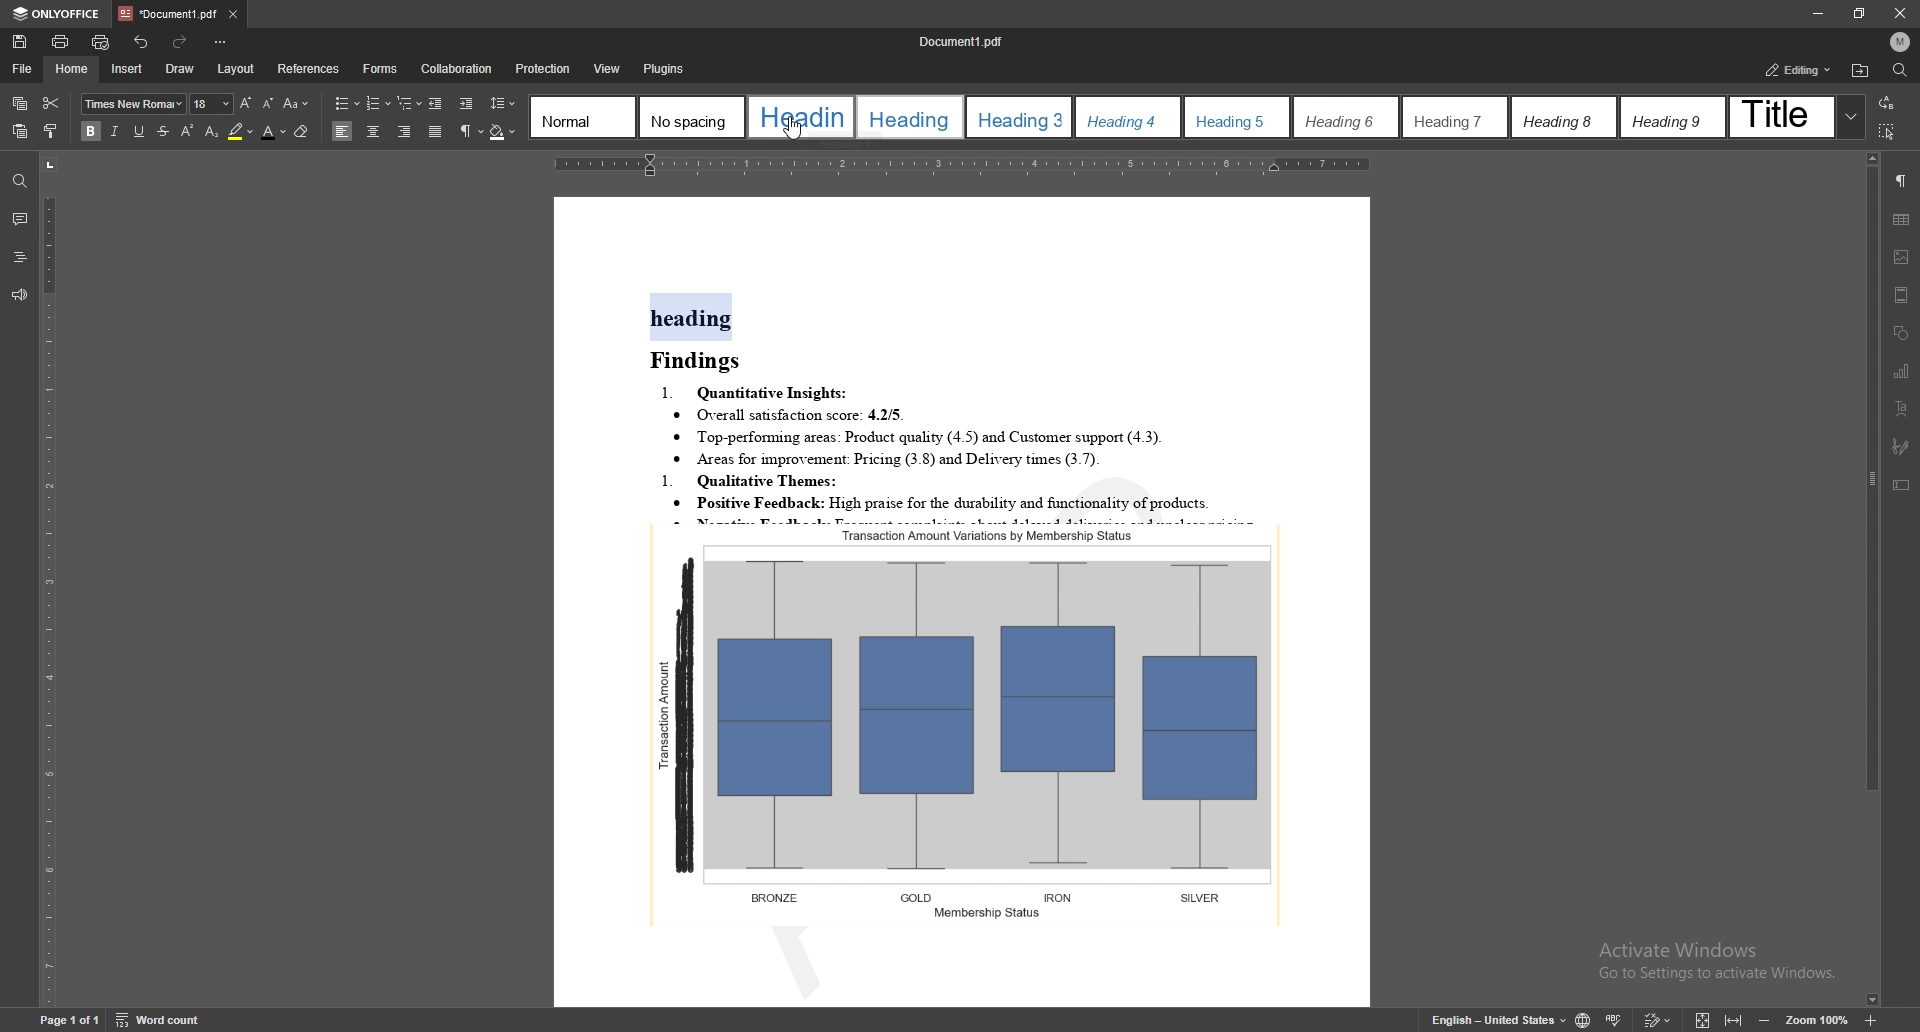 The height and width of the screenshot is (1032, 1920). I want to click on draw, so click(179, 67).